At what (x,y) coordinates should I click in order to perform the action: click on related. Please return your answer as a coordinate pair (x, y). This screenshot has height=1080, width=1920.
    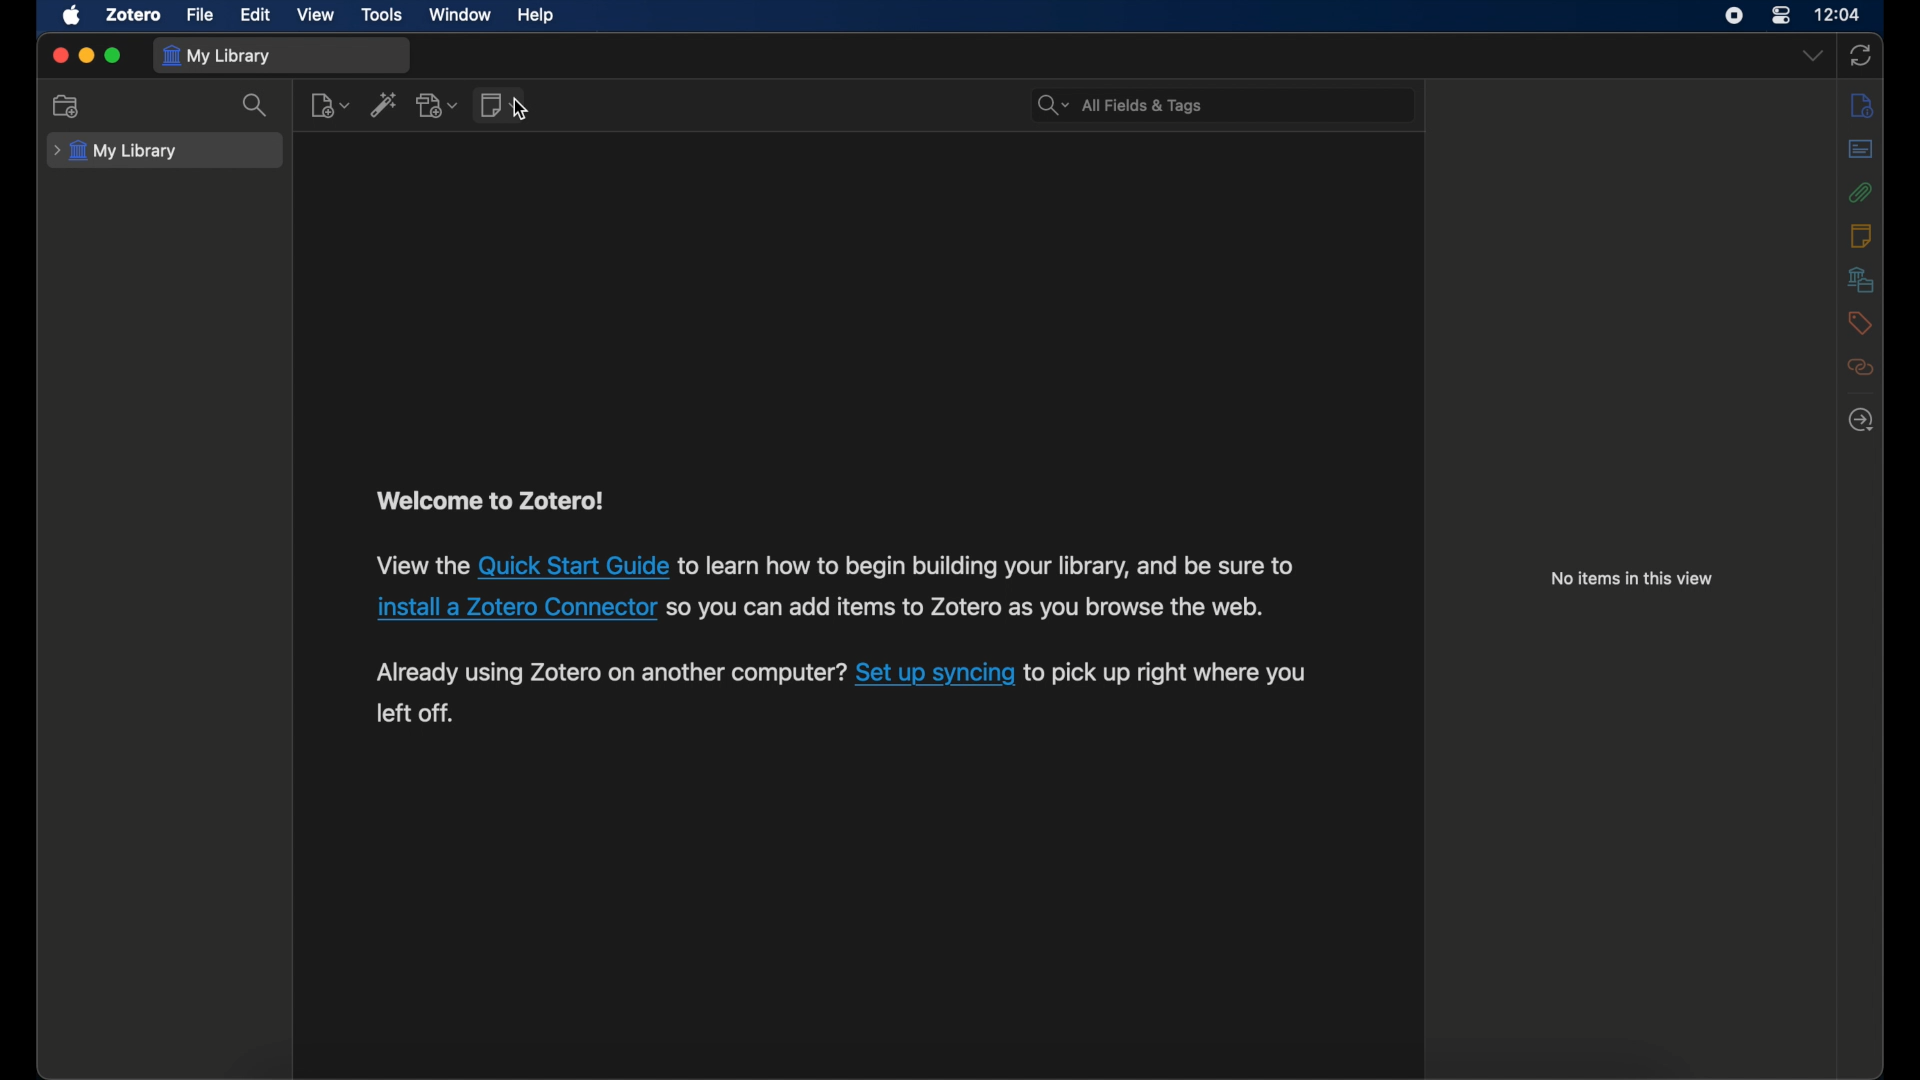
    Looking at the image, I should click on (1861, 367).